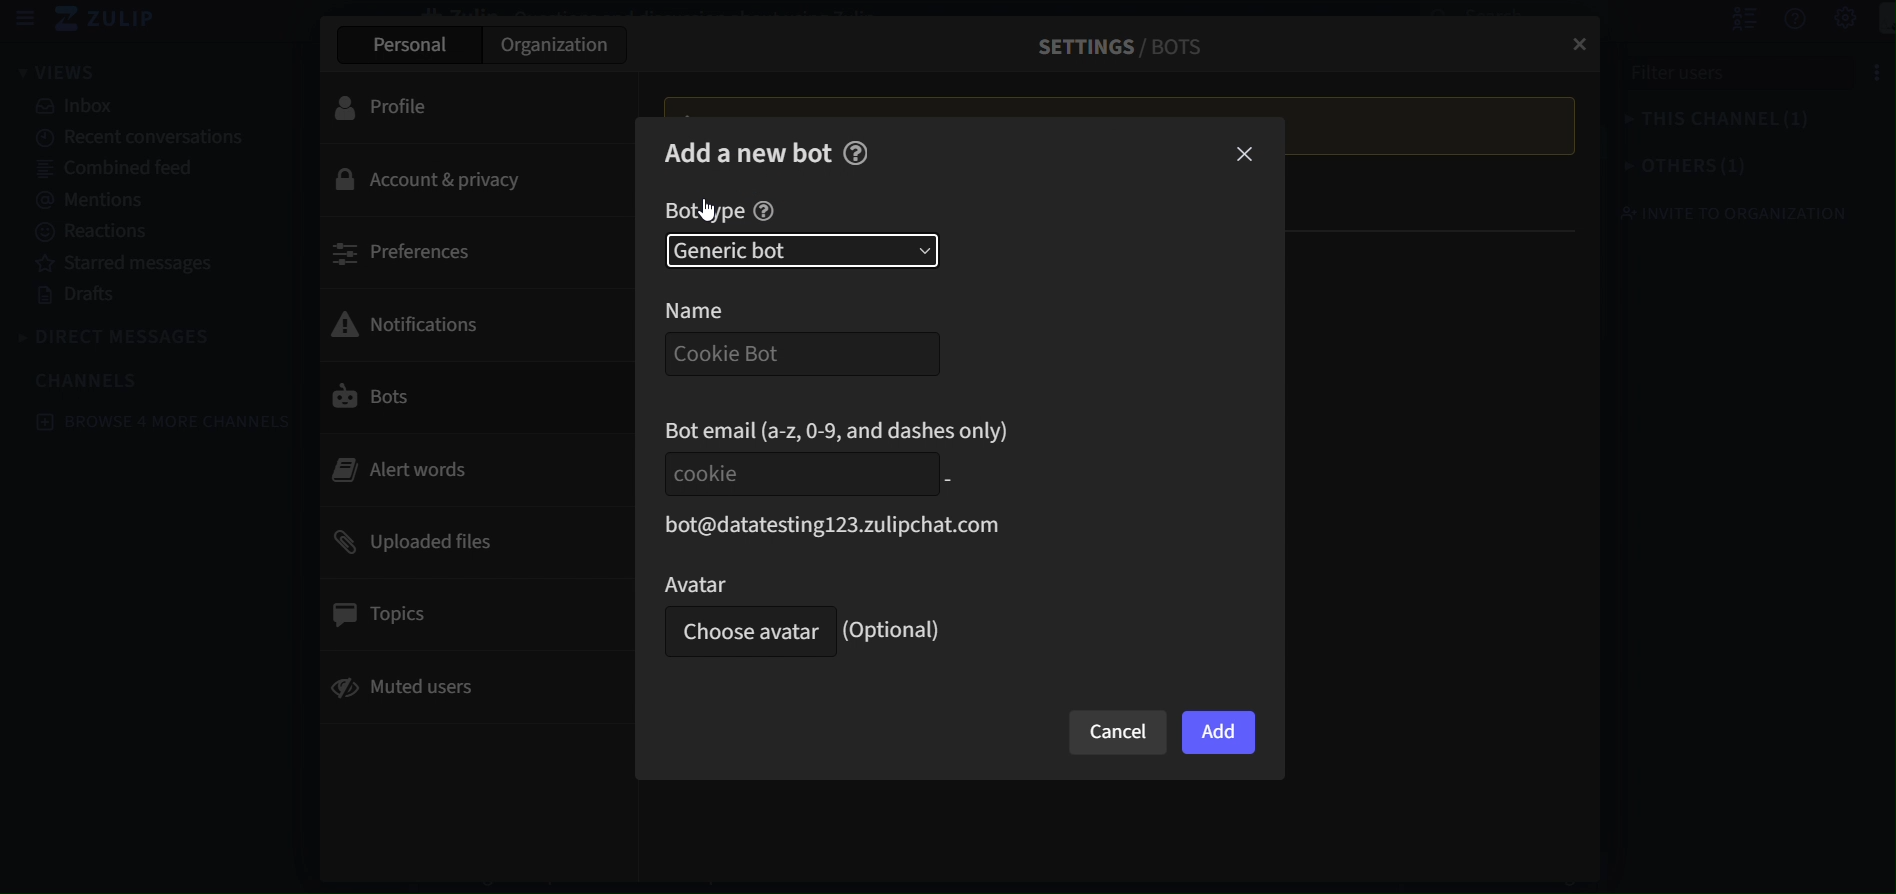 Image resolution: width=1896 pixels, height=894 pixels. Describe the element at coordinates (147, 170) in the screenshot. I see `combined feed` at that location.